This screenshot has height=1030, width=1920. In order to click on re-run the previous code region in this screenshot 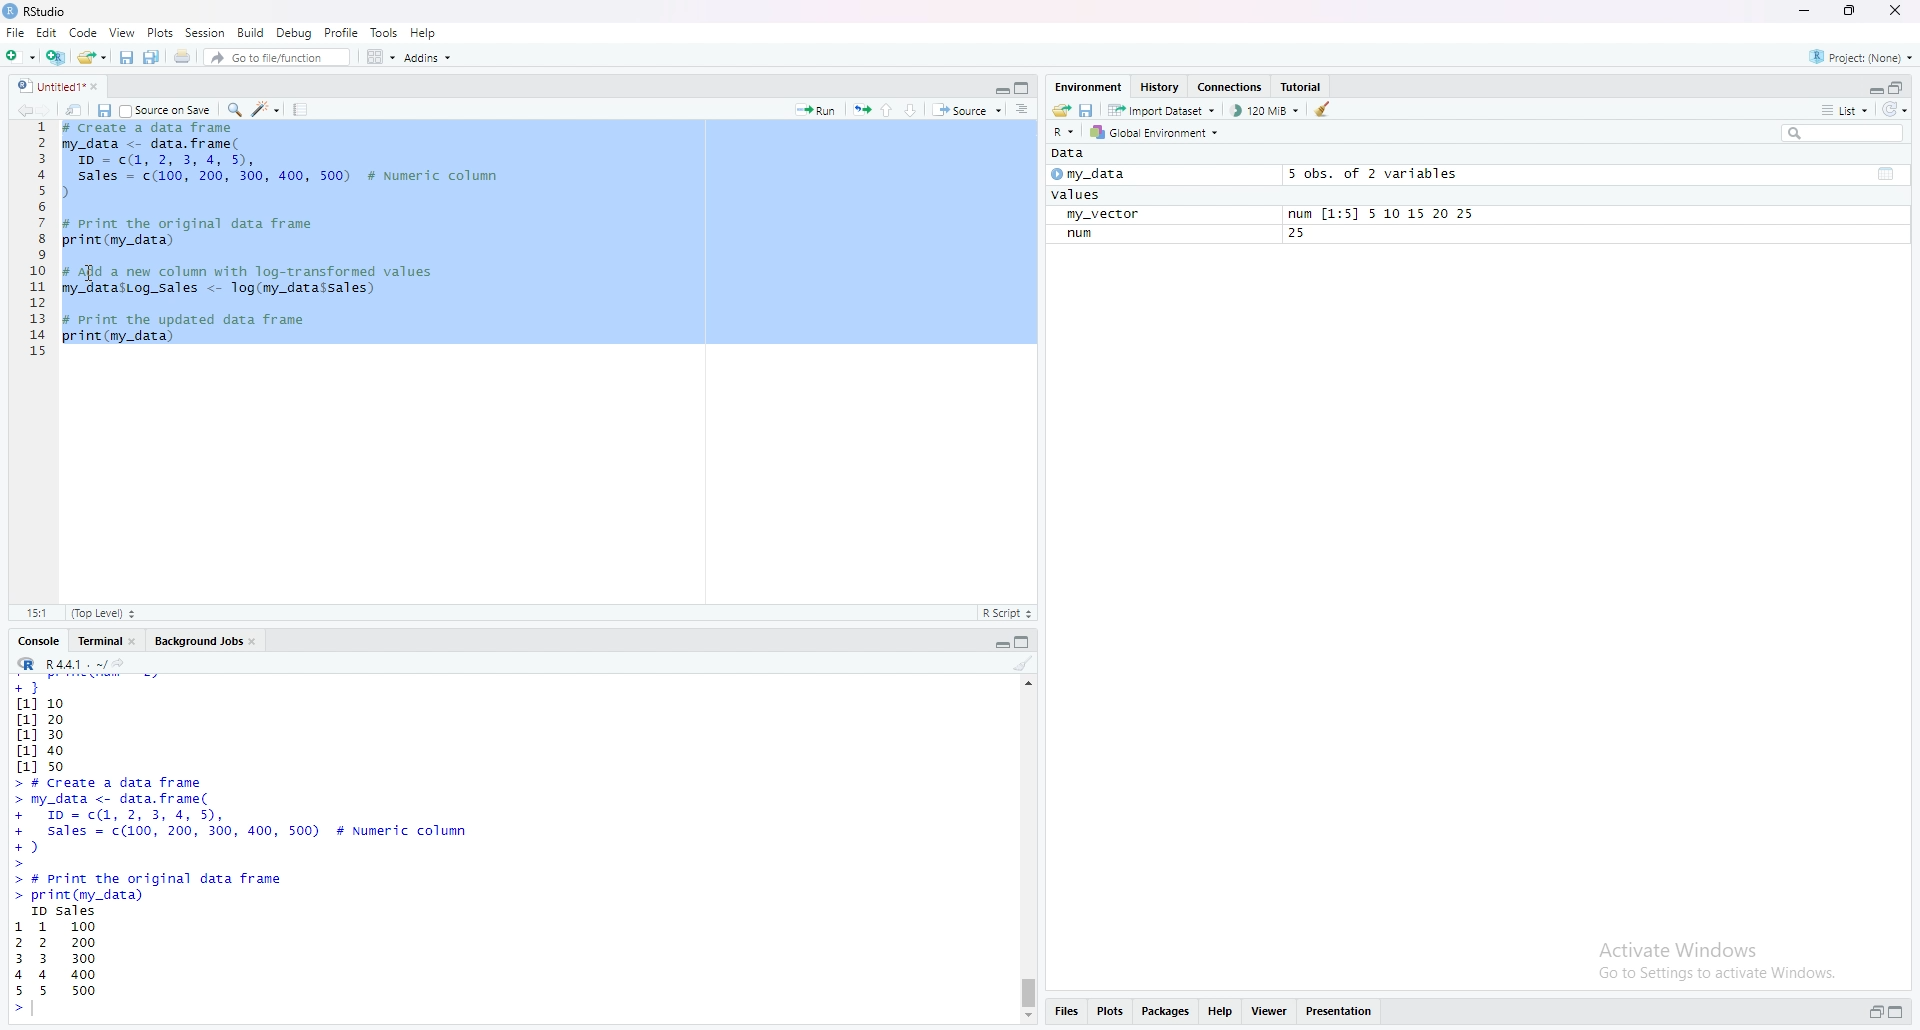, I will do `click(860, 110)`.